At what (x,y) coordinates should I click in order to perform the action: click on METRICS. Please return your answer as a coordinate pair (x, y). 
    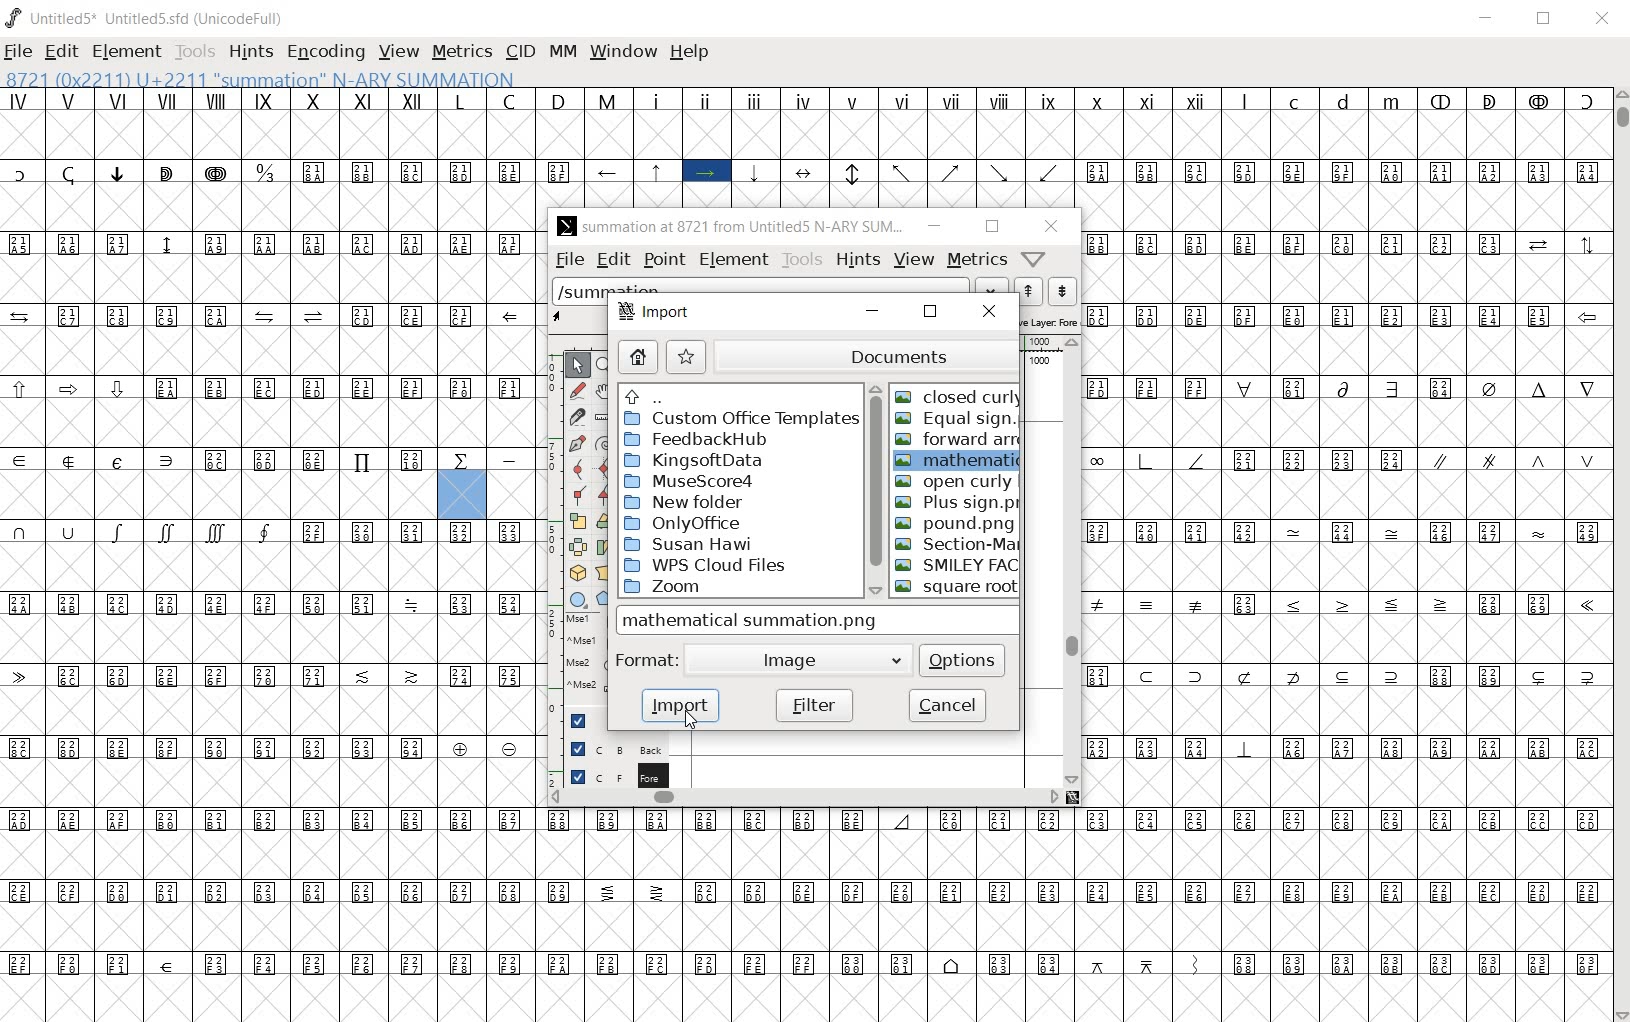
    Looking at the image, I should click on (461, 51).